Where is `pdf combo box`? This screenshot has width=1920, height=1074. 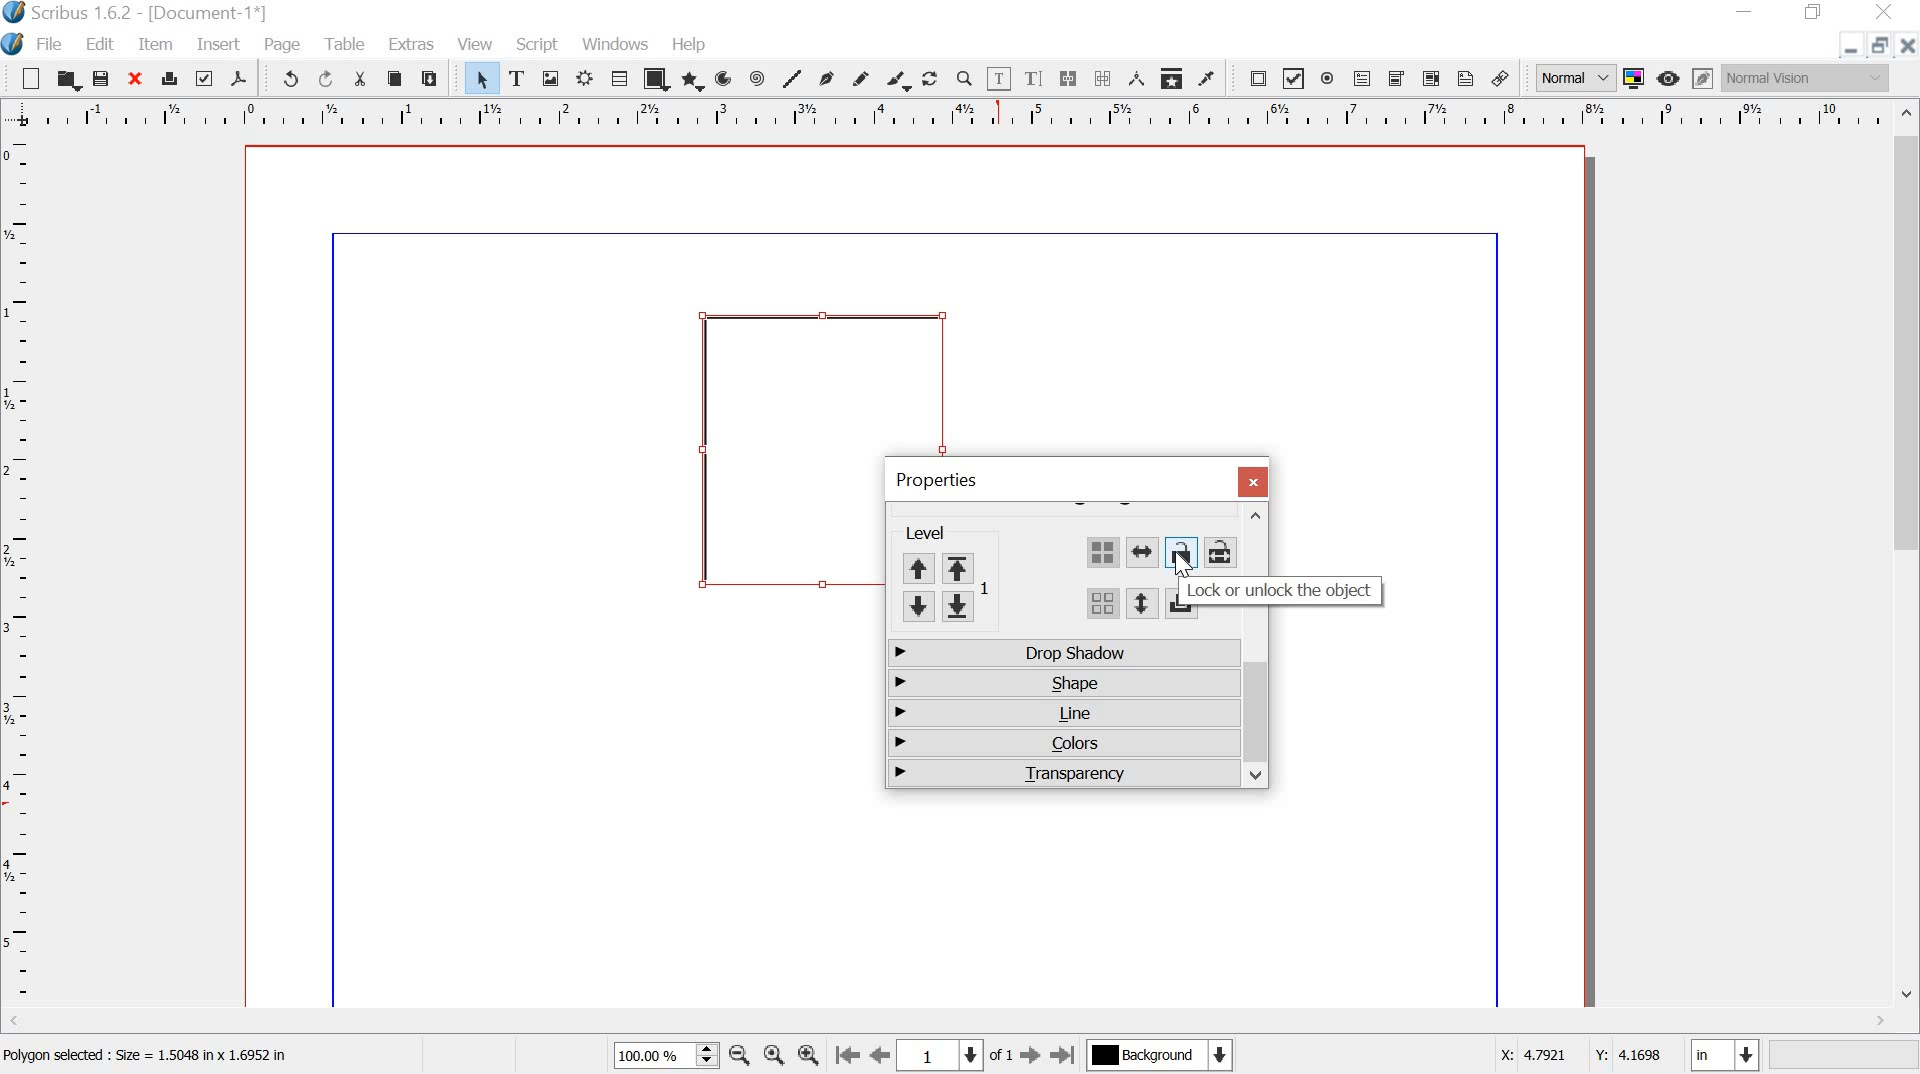 pdf combo box is located at coordinates (1398, 80).